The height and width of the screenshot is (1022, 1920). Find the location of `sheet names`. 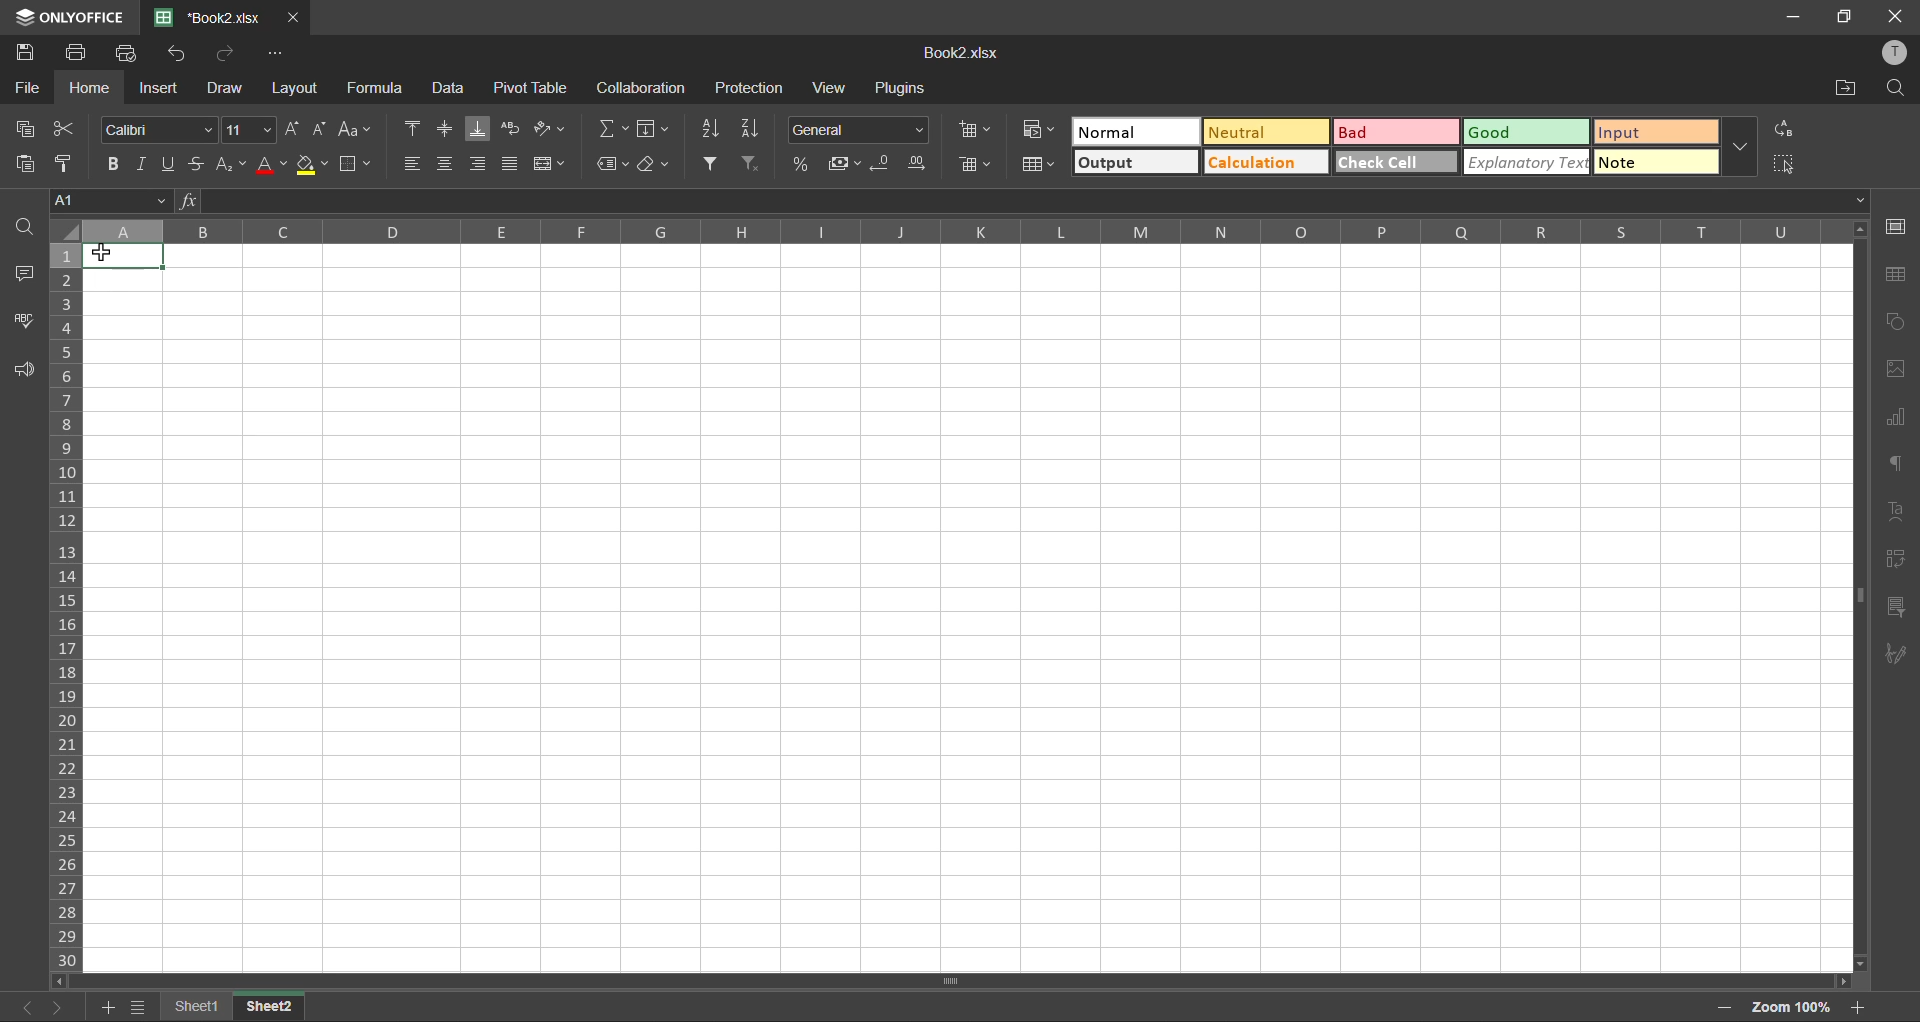

sheet names is located at coordinates (232, 1007).